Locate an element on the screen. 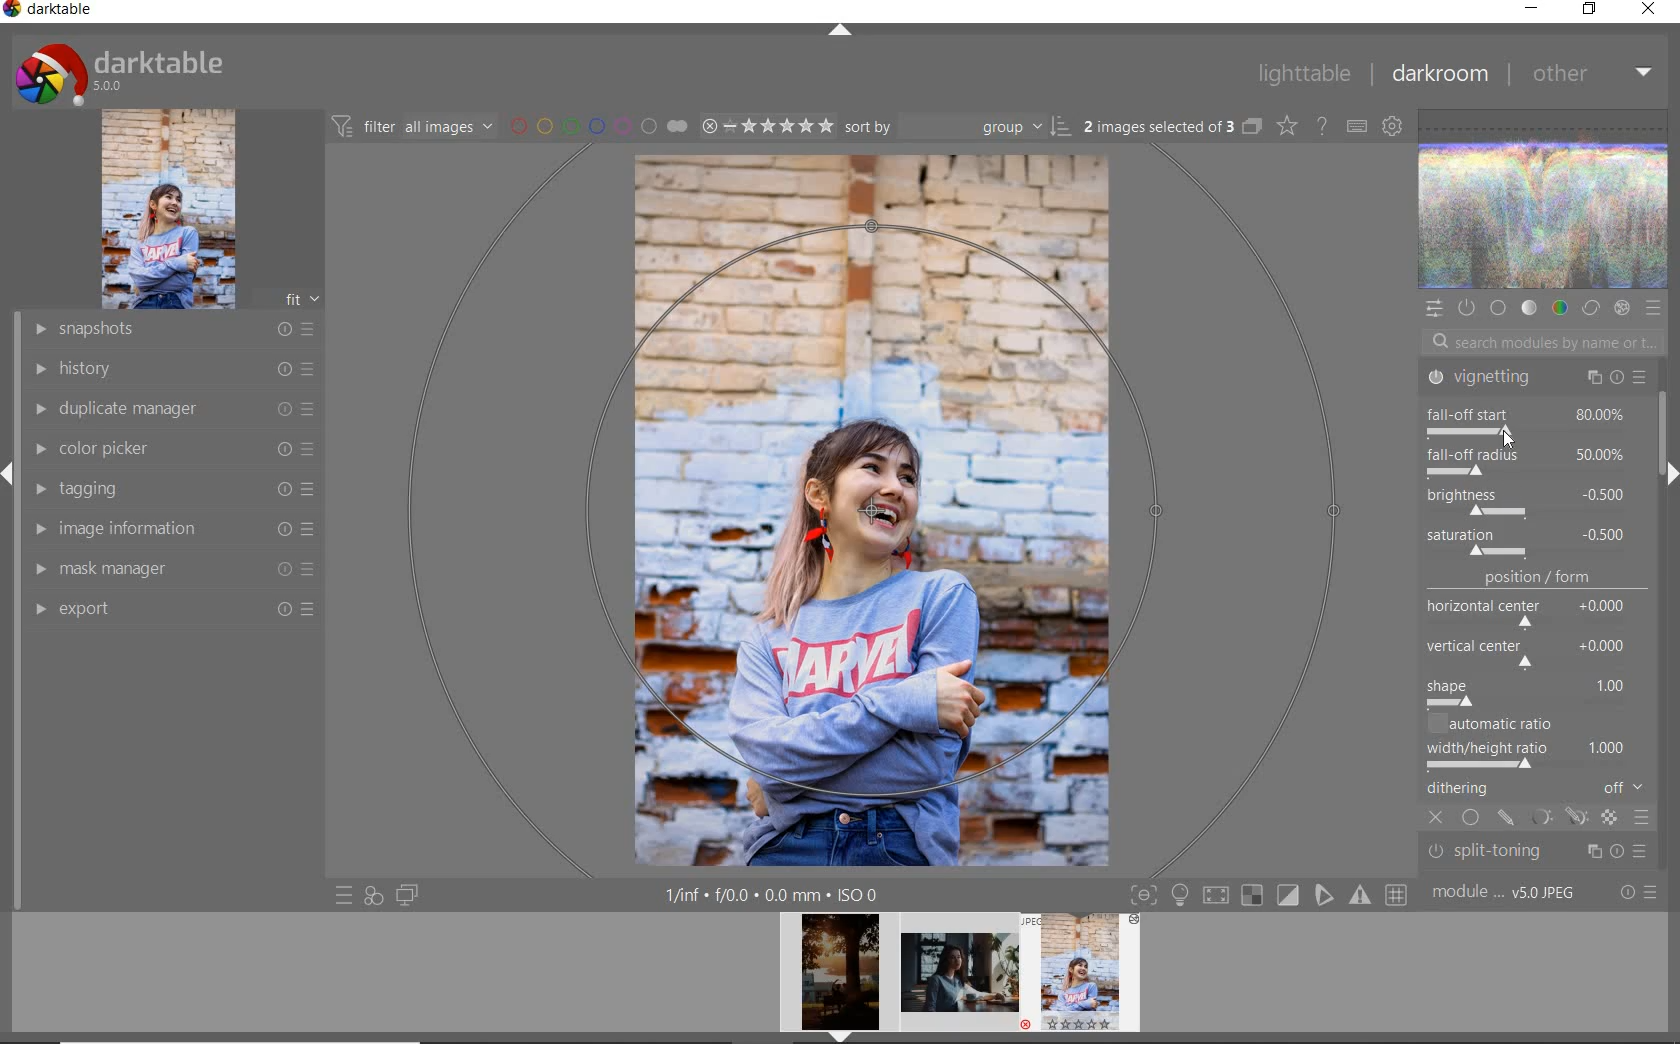  SELECTED IMAGES is located at coordinates (1159, 123).